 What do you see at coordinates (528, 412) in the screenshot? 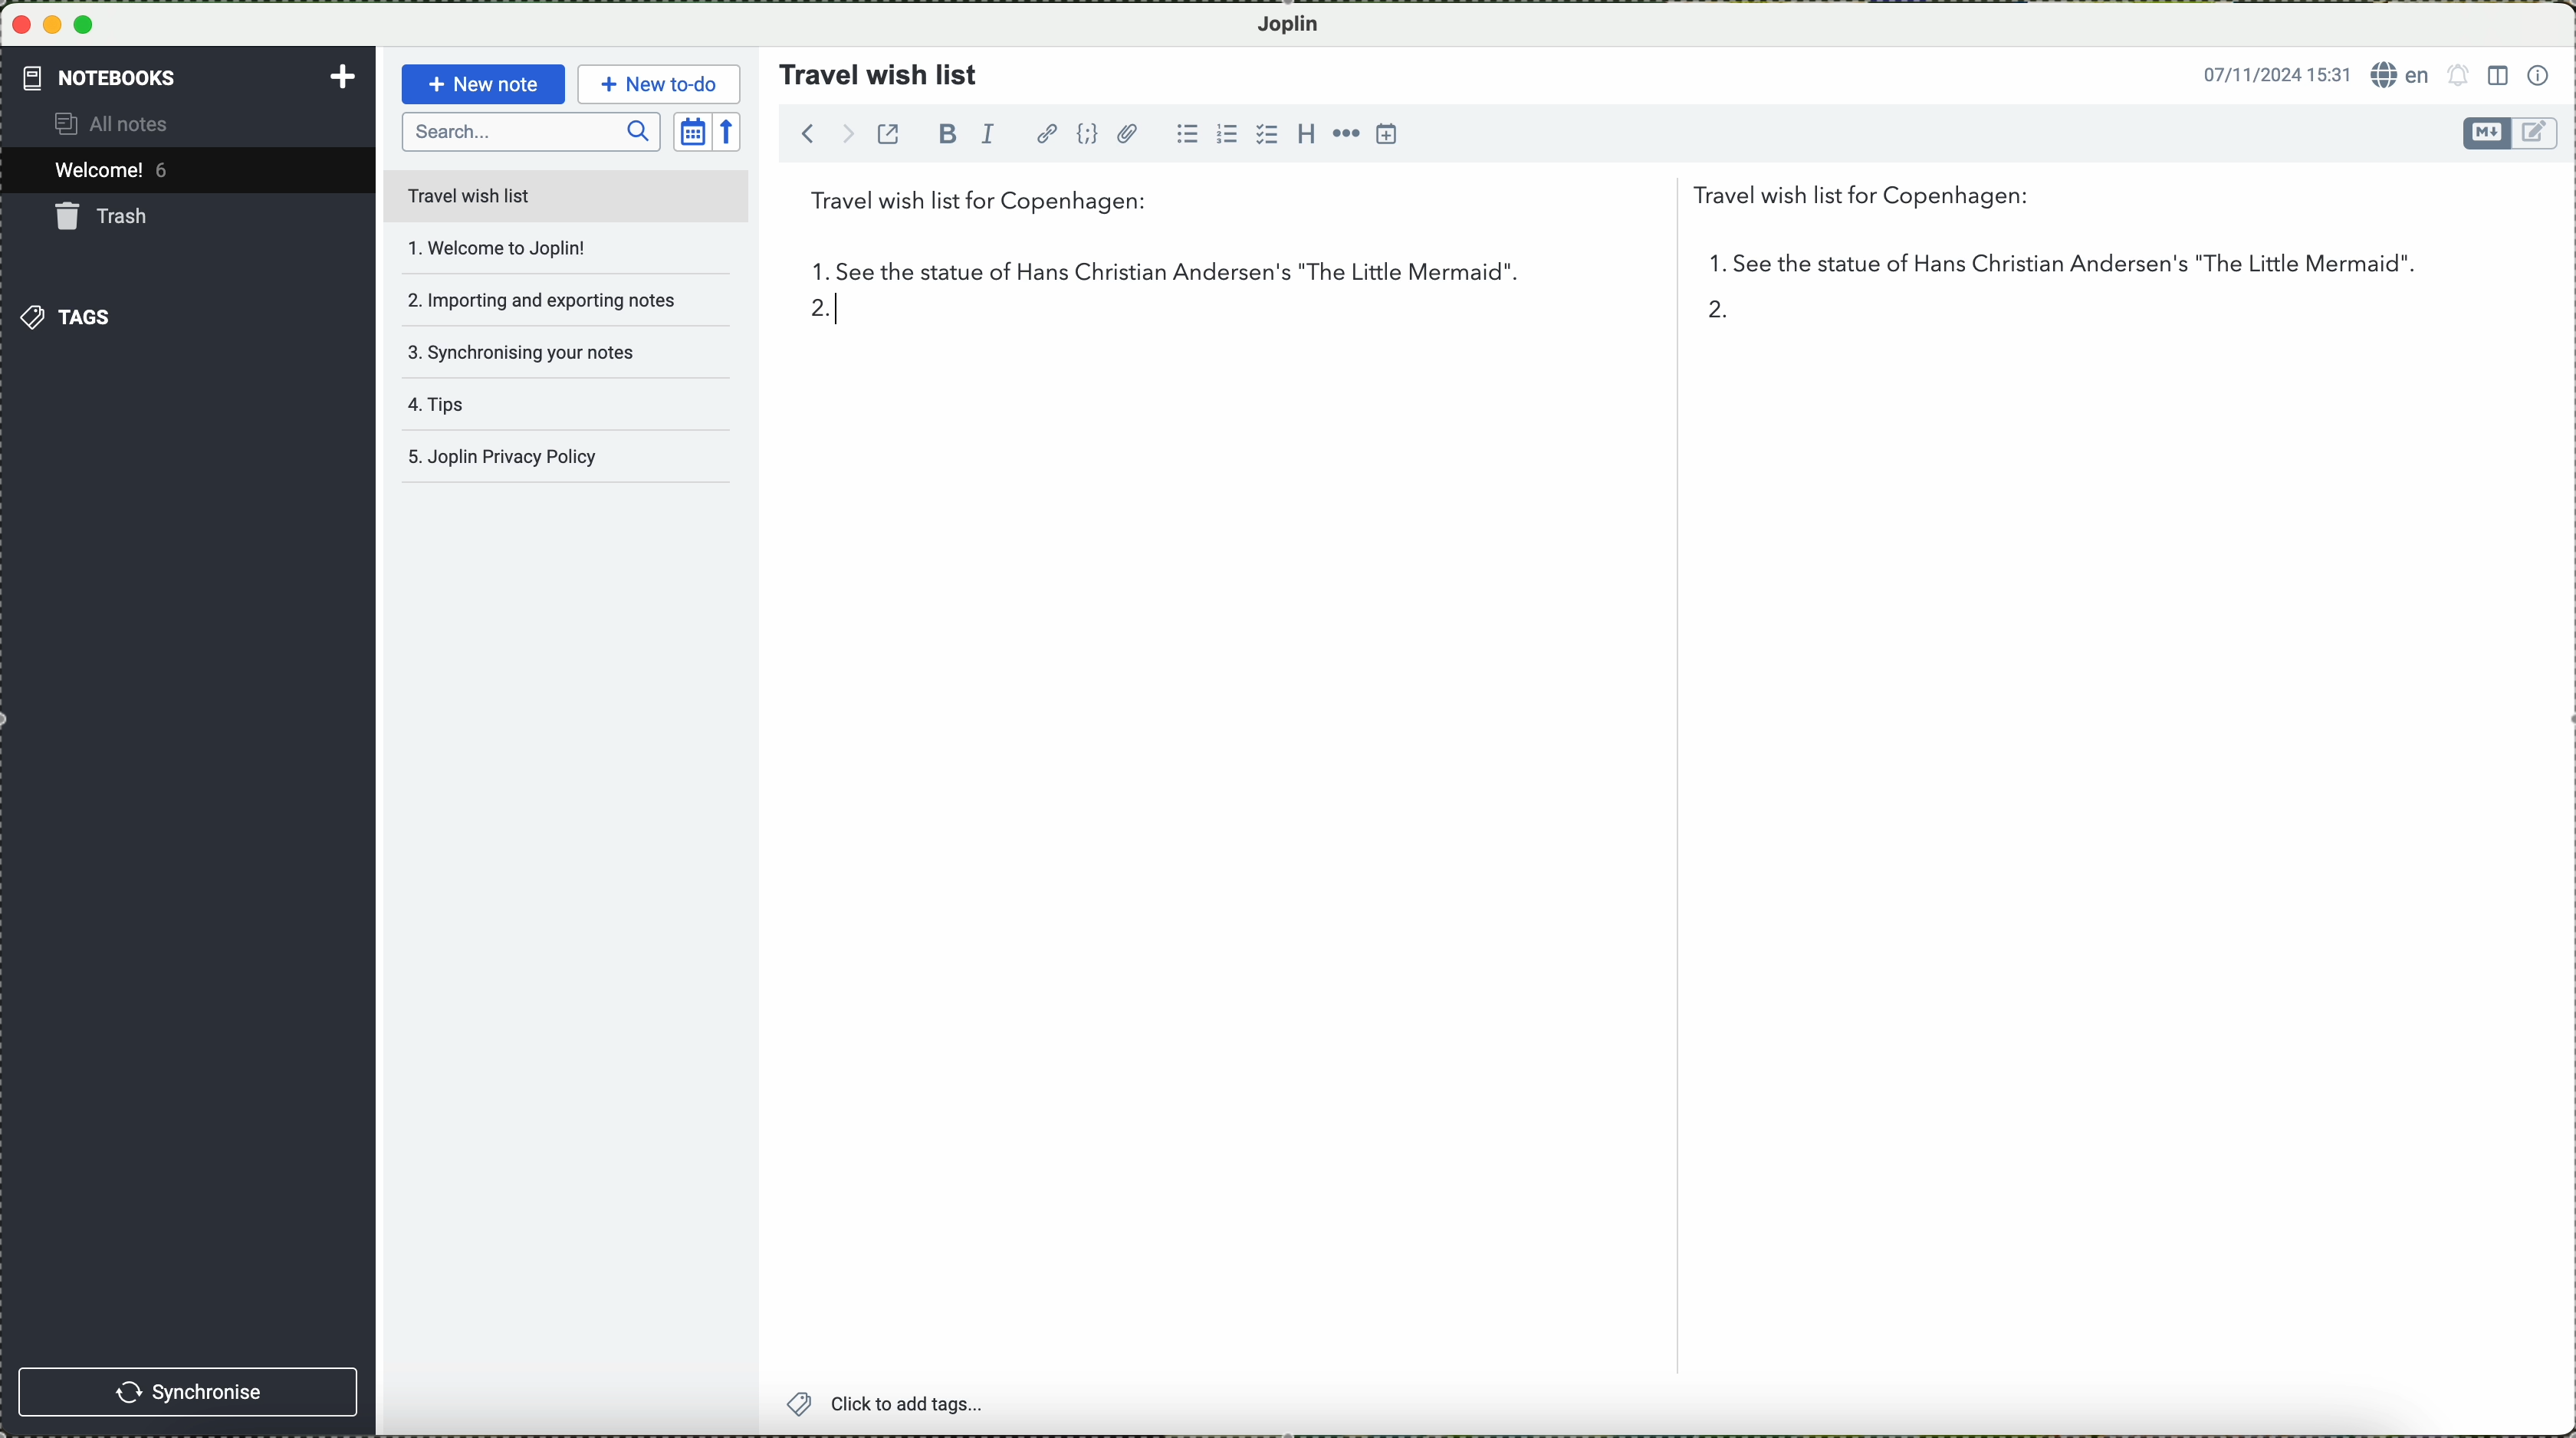
I see `tips` at bounding box center [528, 412].